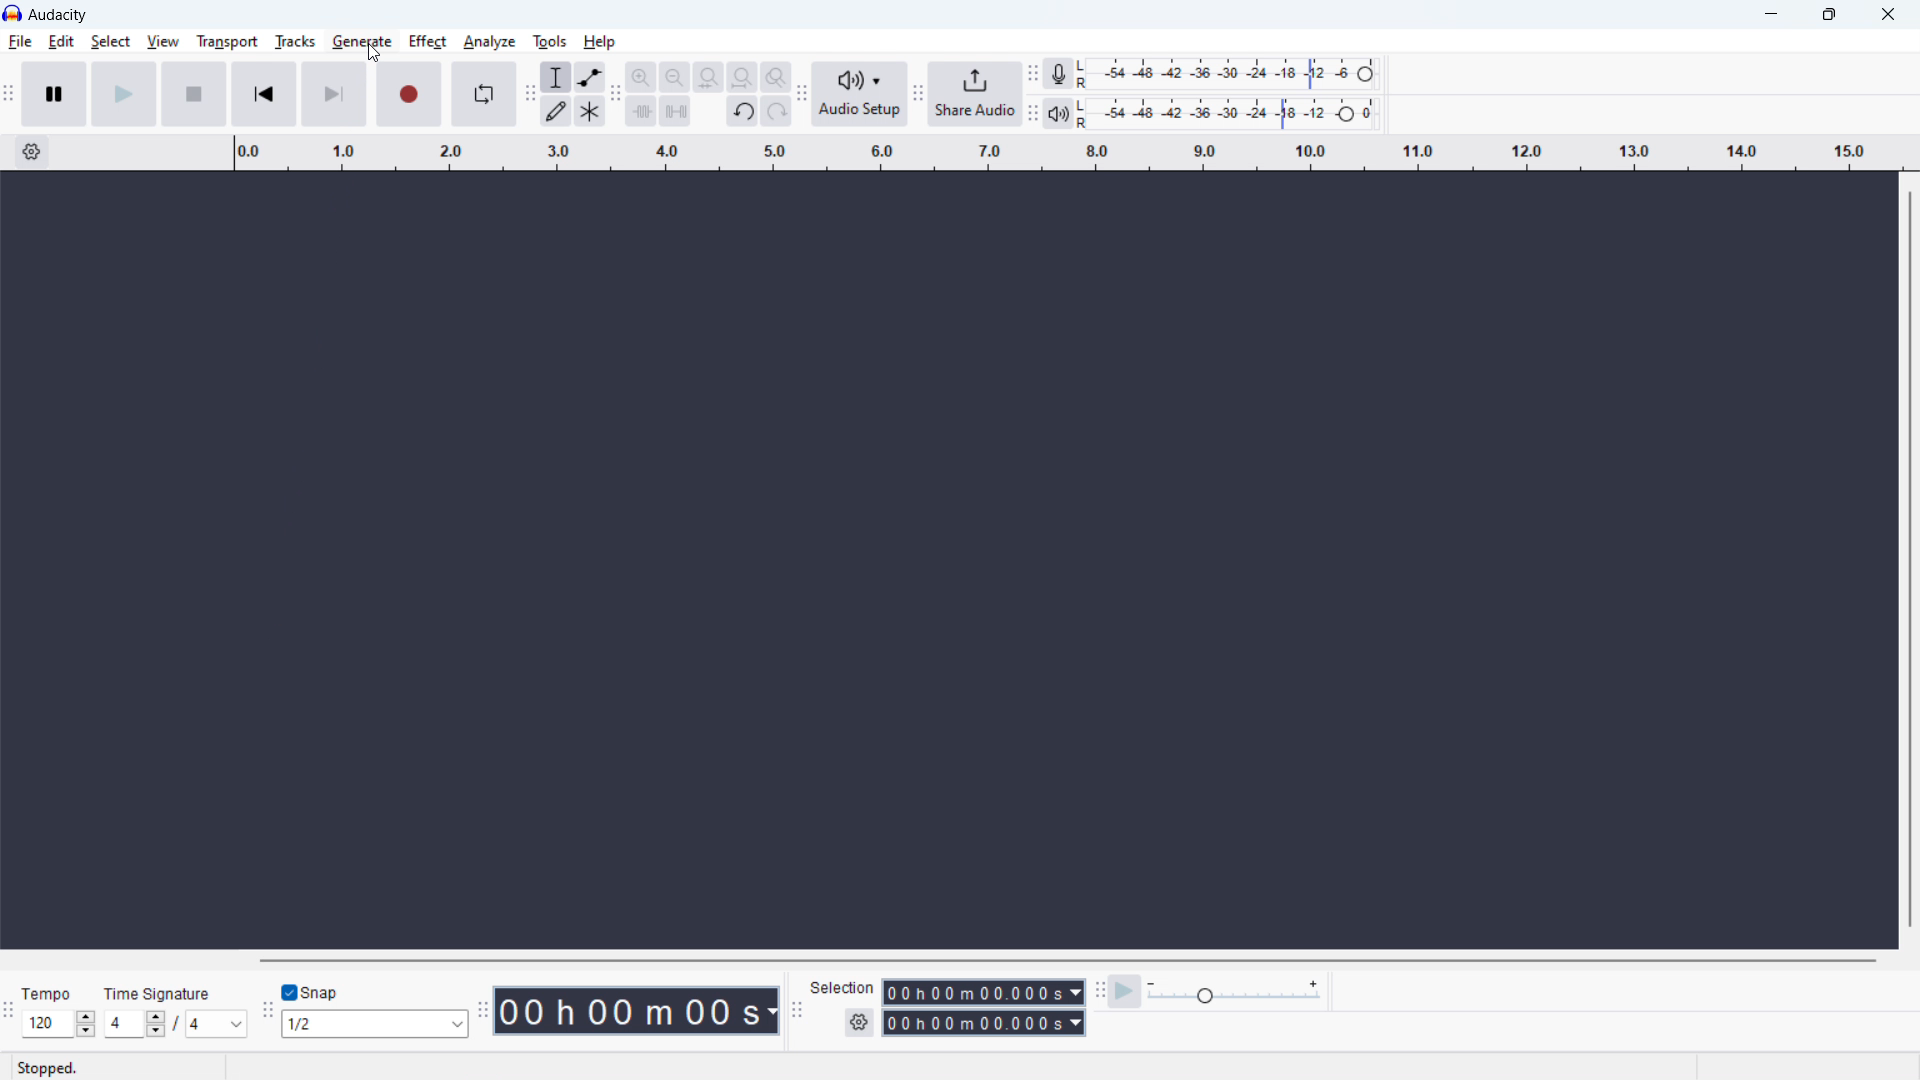 The width and height of the screenshot is (1920, 1080). What do you see at coordinates (557, 110) in the screenshot?
I see `draw tool` at bounding box center [557, 110].